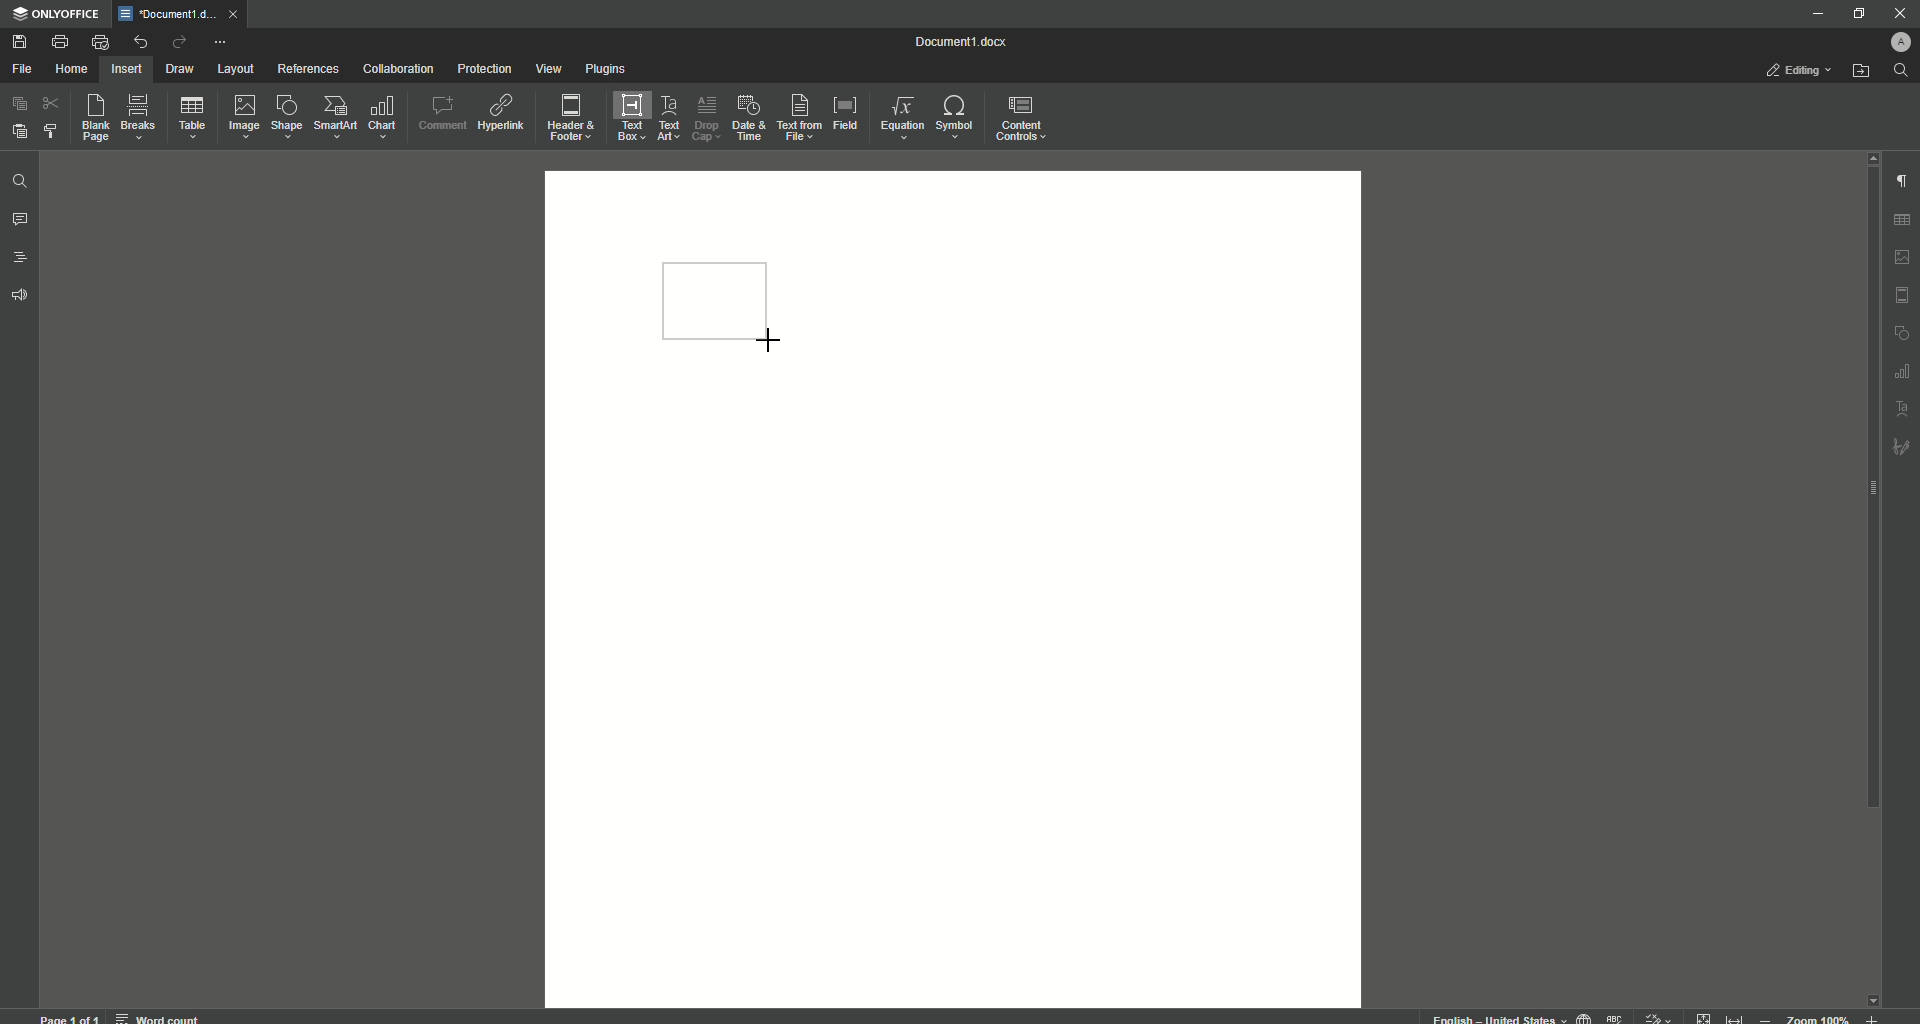 Image resolution: width=1920 pixels, height=1024 pixels. Describe the element at coordinates (238, 13) in the screenshot. I see `close` at that location.